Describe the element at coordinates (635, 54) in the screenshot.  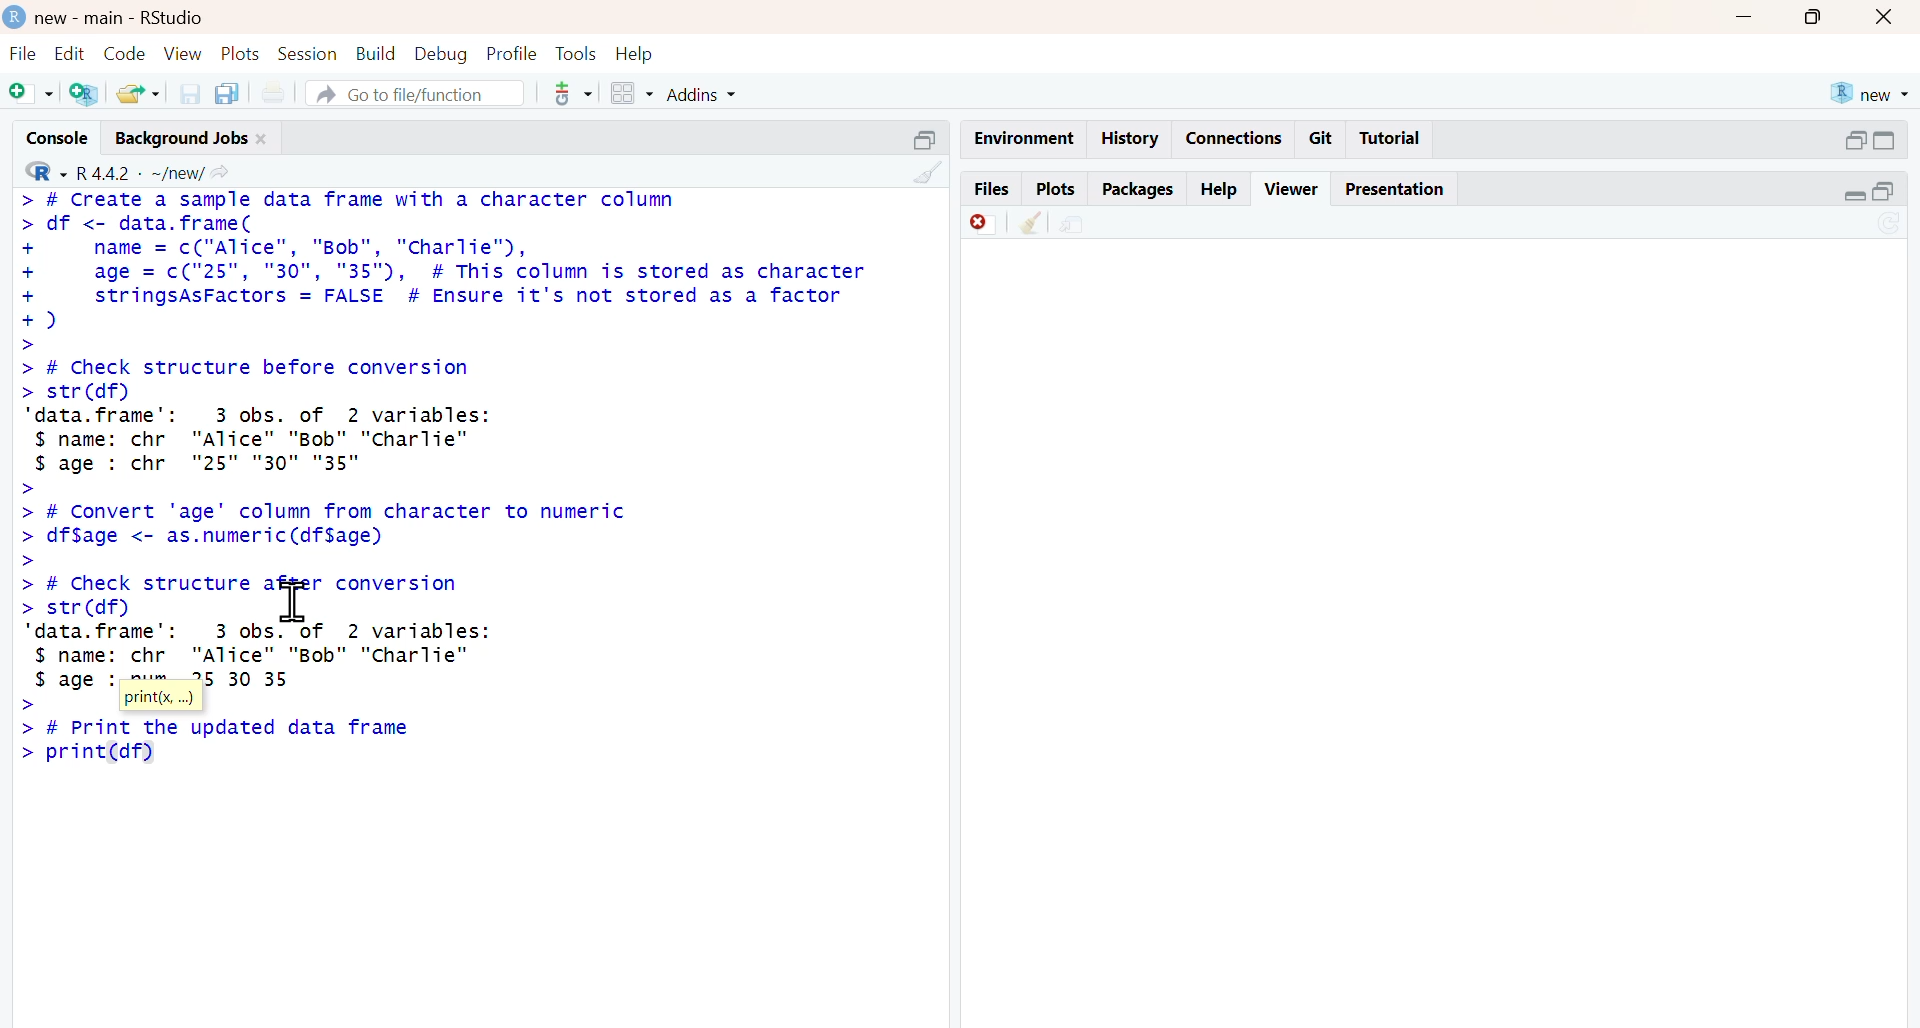
I see `help` at that location.